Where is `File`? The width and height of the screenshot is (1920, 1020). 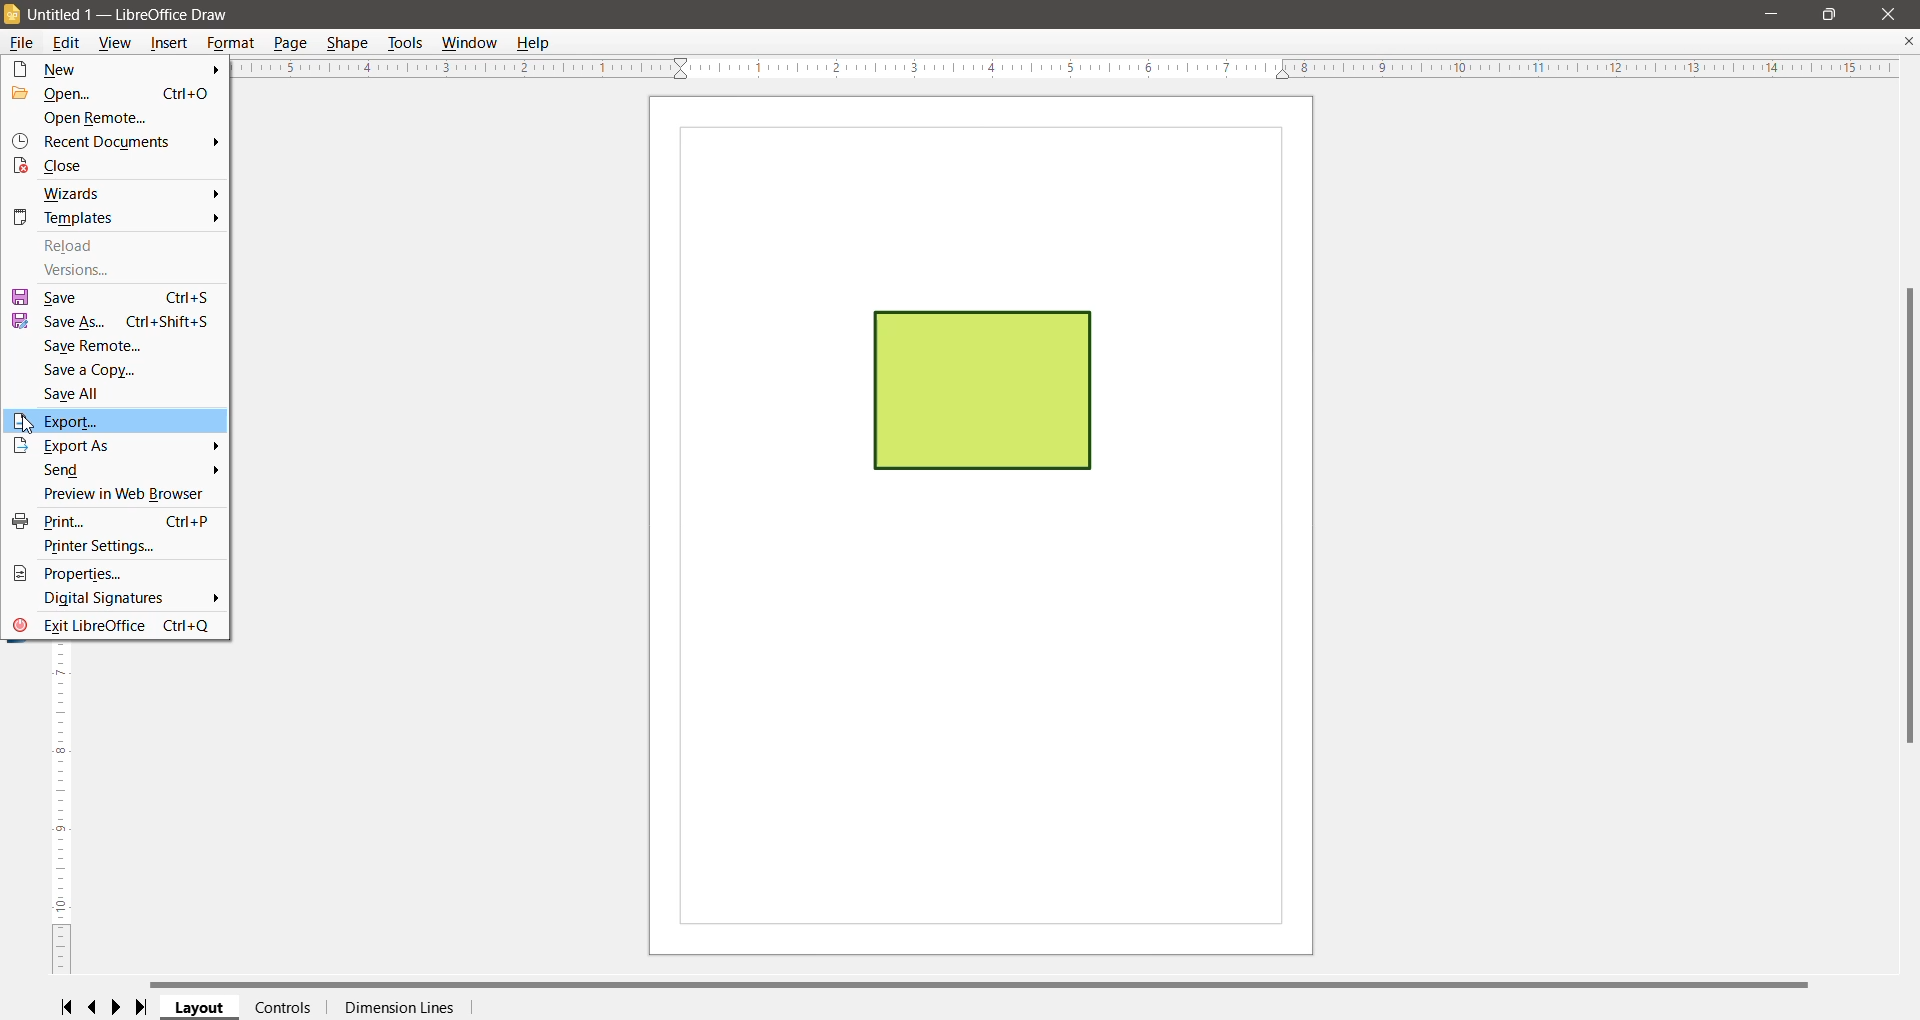 File is located at coordinates (19, 44).